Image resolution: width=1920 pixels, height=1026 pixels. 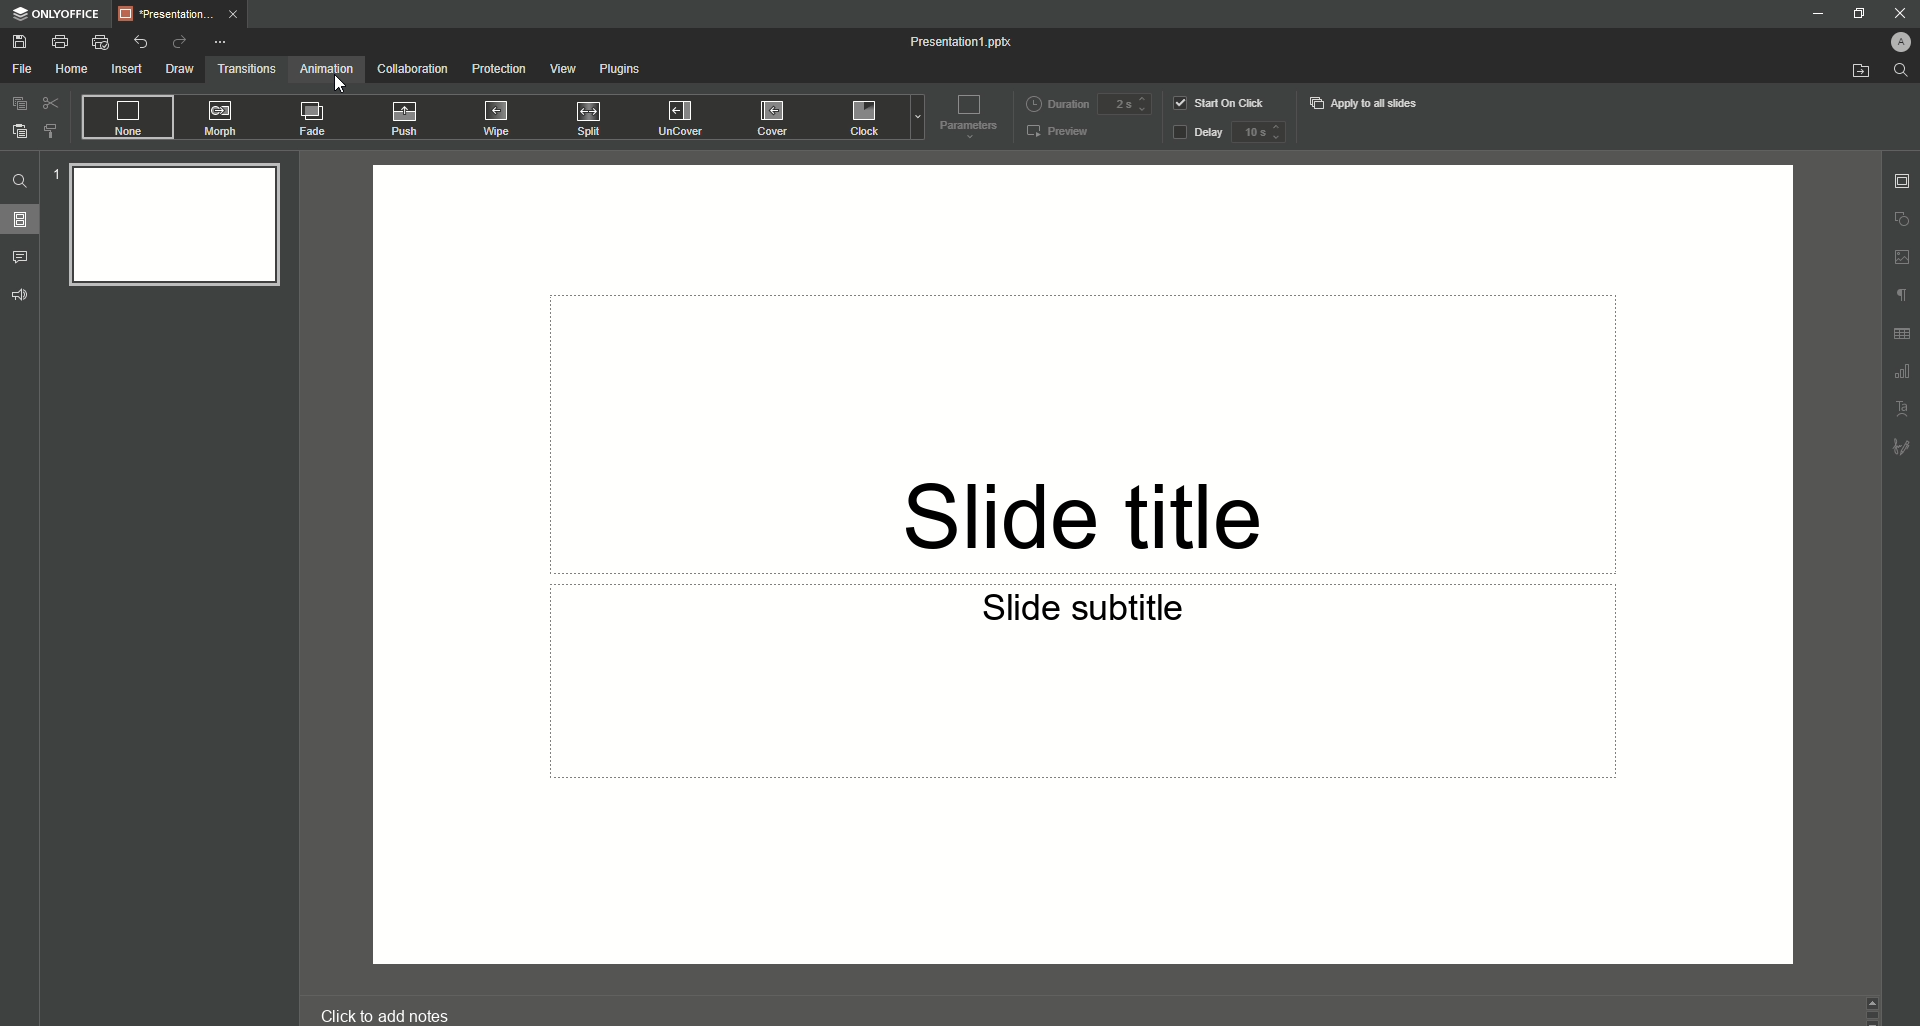 I want to click on Paragraph Settings, so click(x=1900, y=299).